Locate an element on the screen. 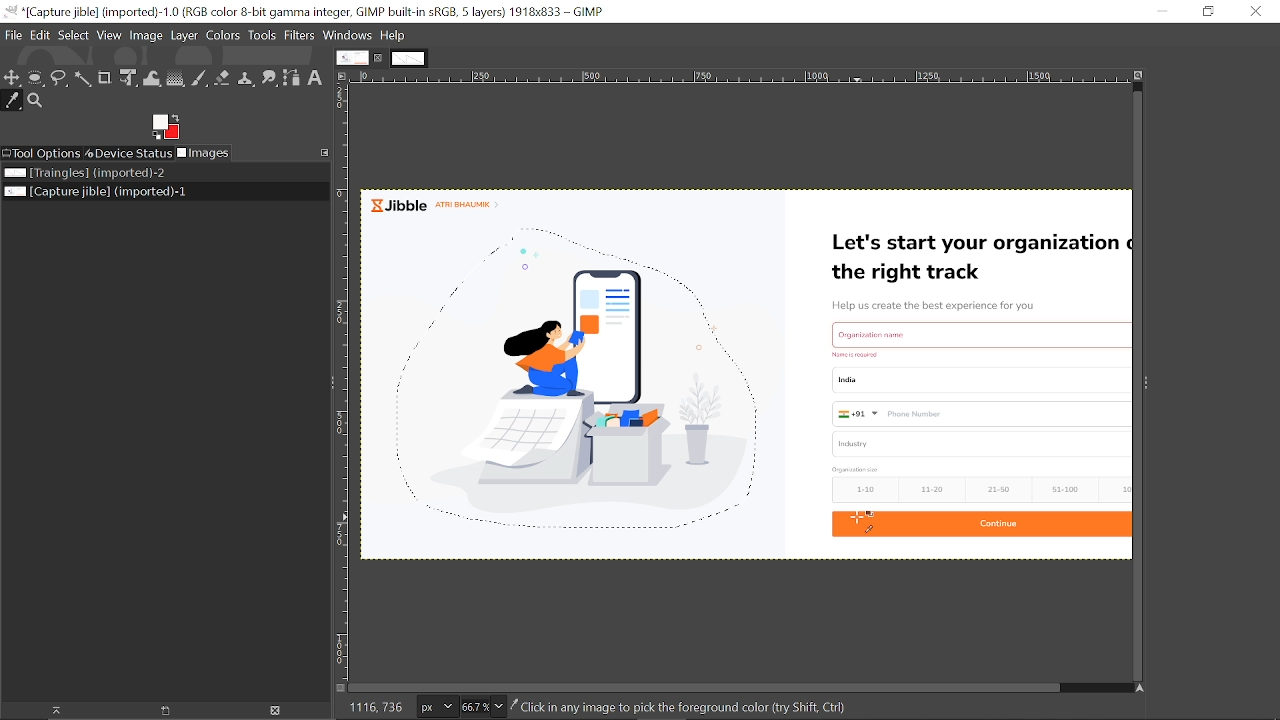 The height and width of the screenshot is (720, 1280). fuzzy select tool is located at coordinates (82, 78).